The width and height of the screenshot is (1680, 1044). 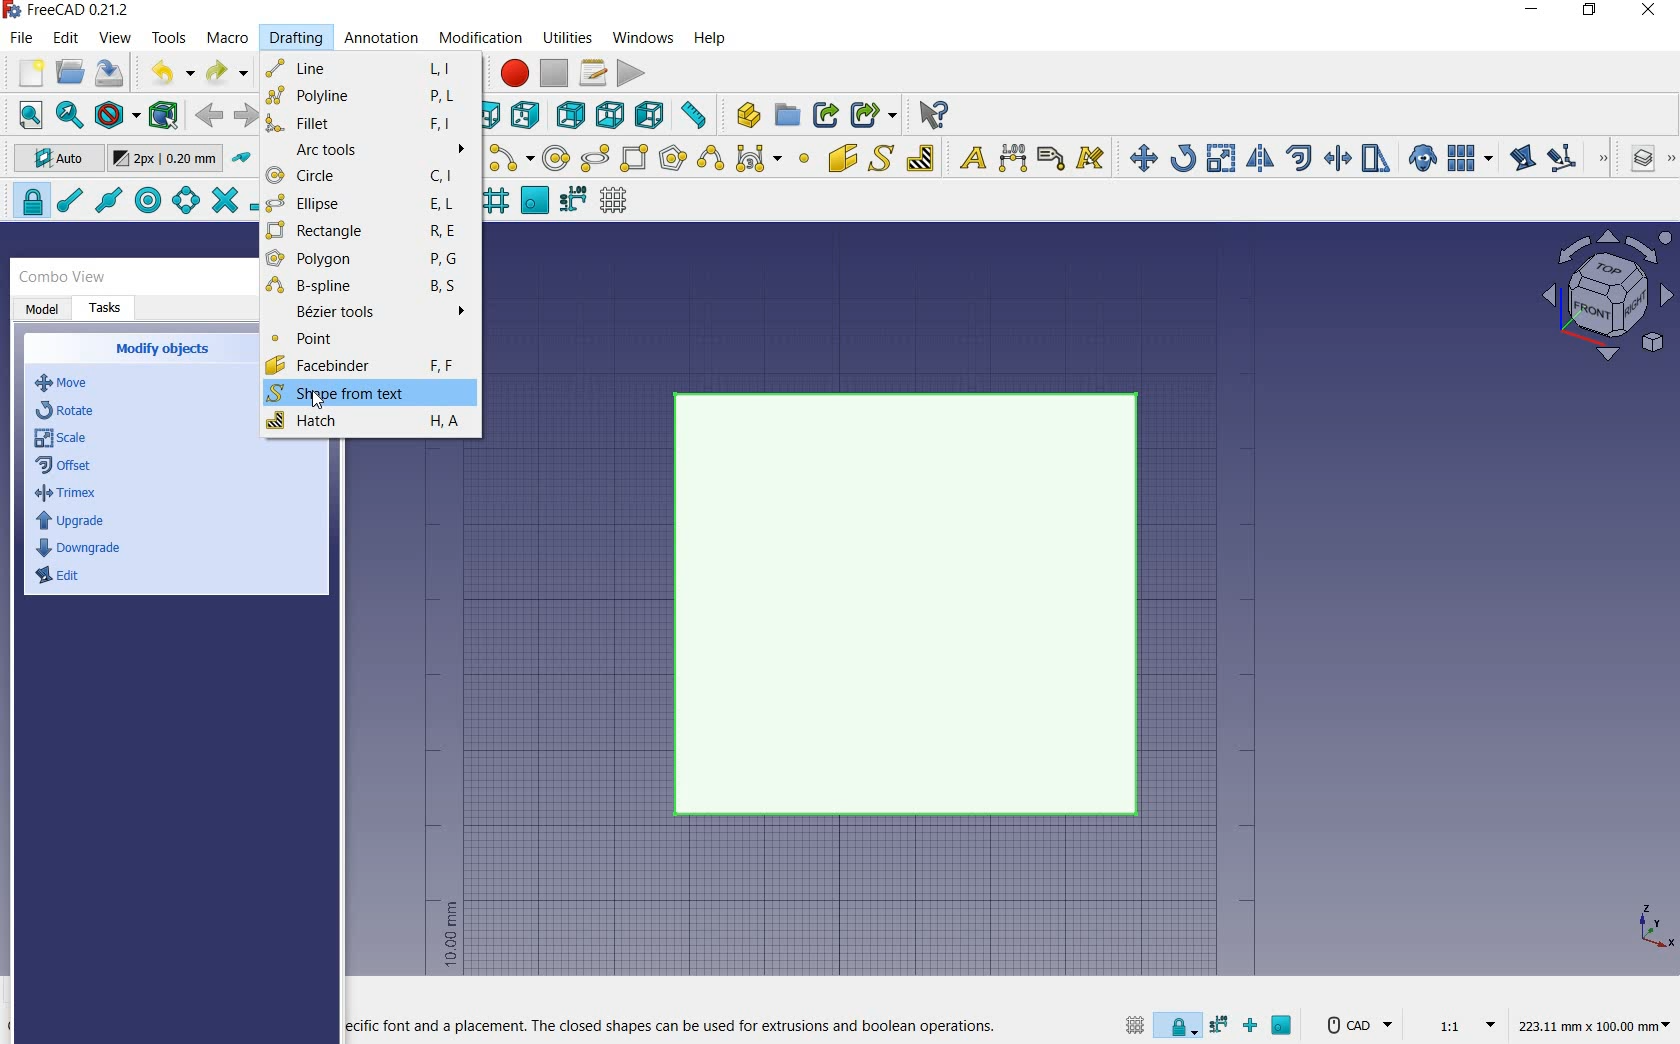 What do you see at coordinates (366, 342) in the screenshot?
I see `point` at bounding box center [366, 342].